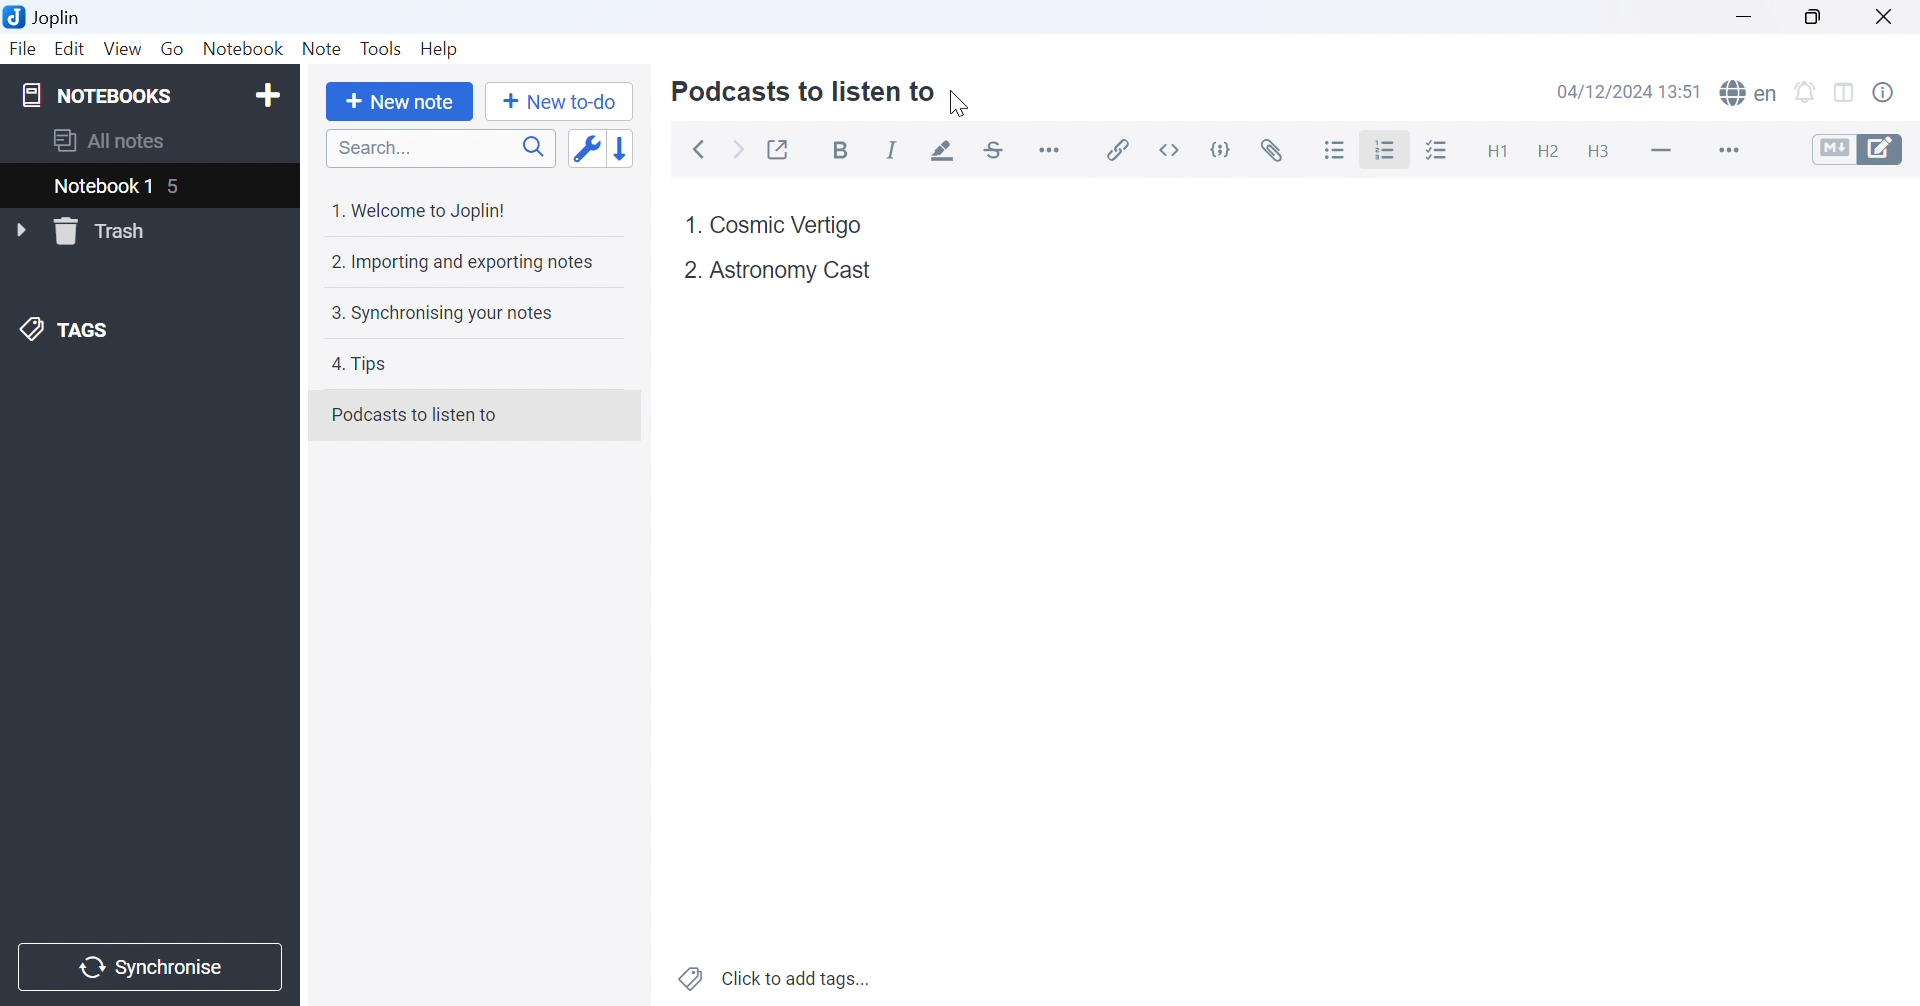 This screenshot has height=1006, width=1920. What do you see at coordinates (445, 50) in the screenshot?
I see `Help` at bounding box center [445, 50].